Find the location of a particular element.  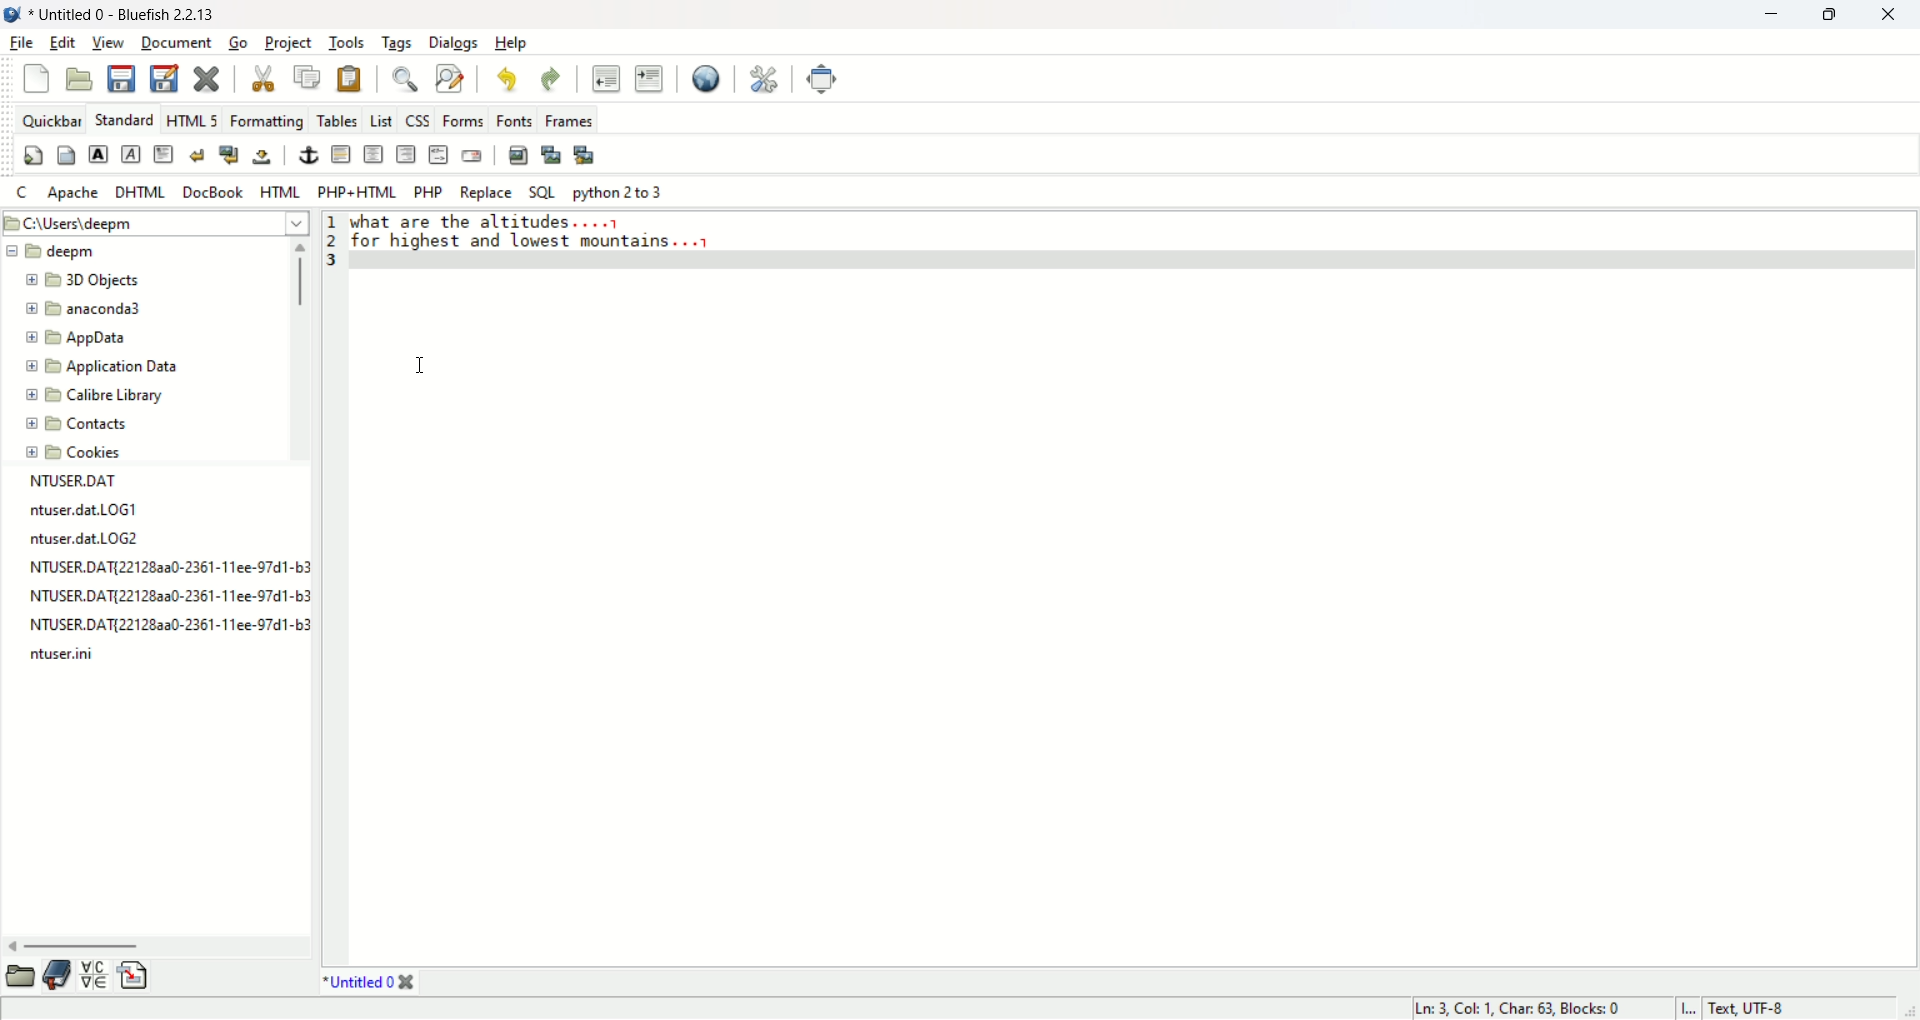

C is located at coordinates (24, 193).